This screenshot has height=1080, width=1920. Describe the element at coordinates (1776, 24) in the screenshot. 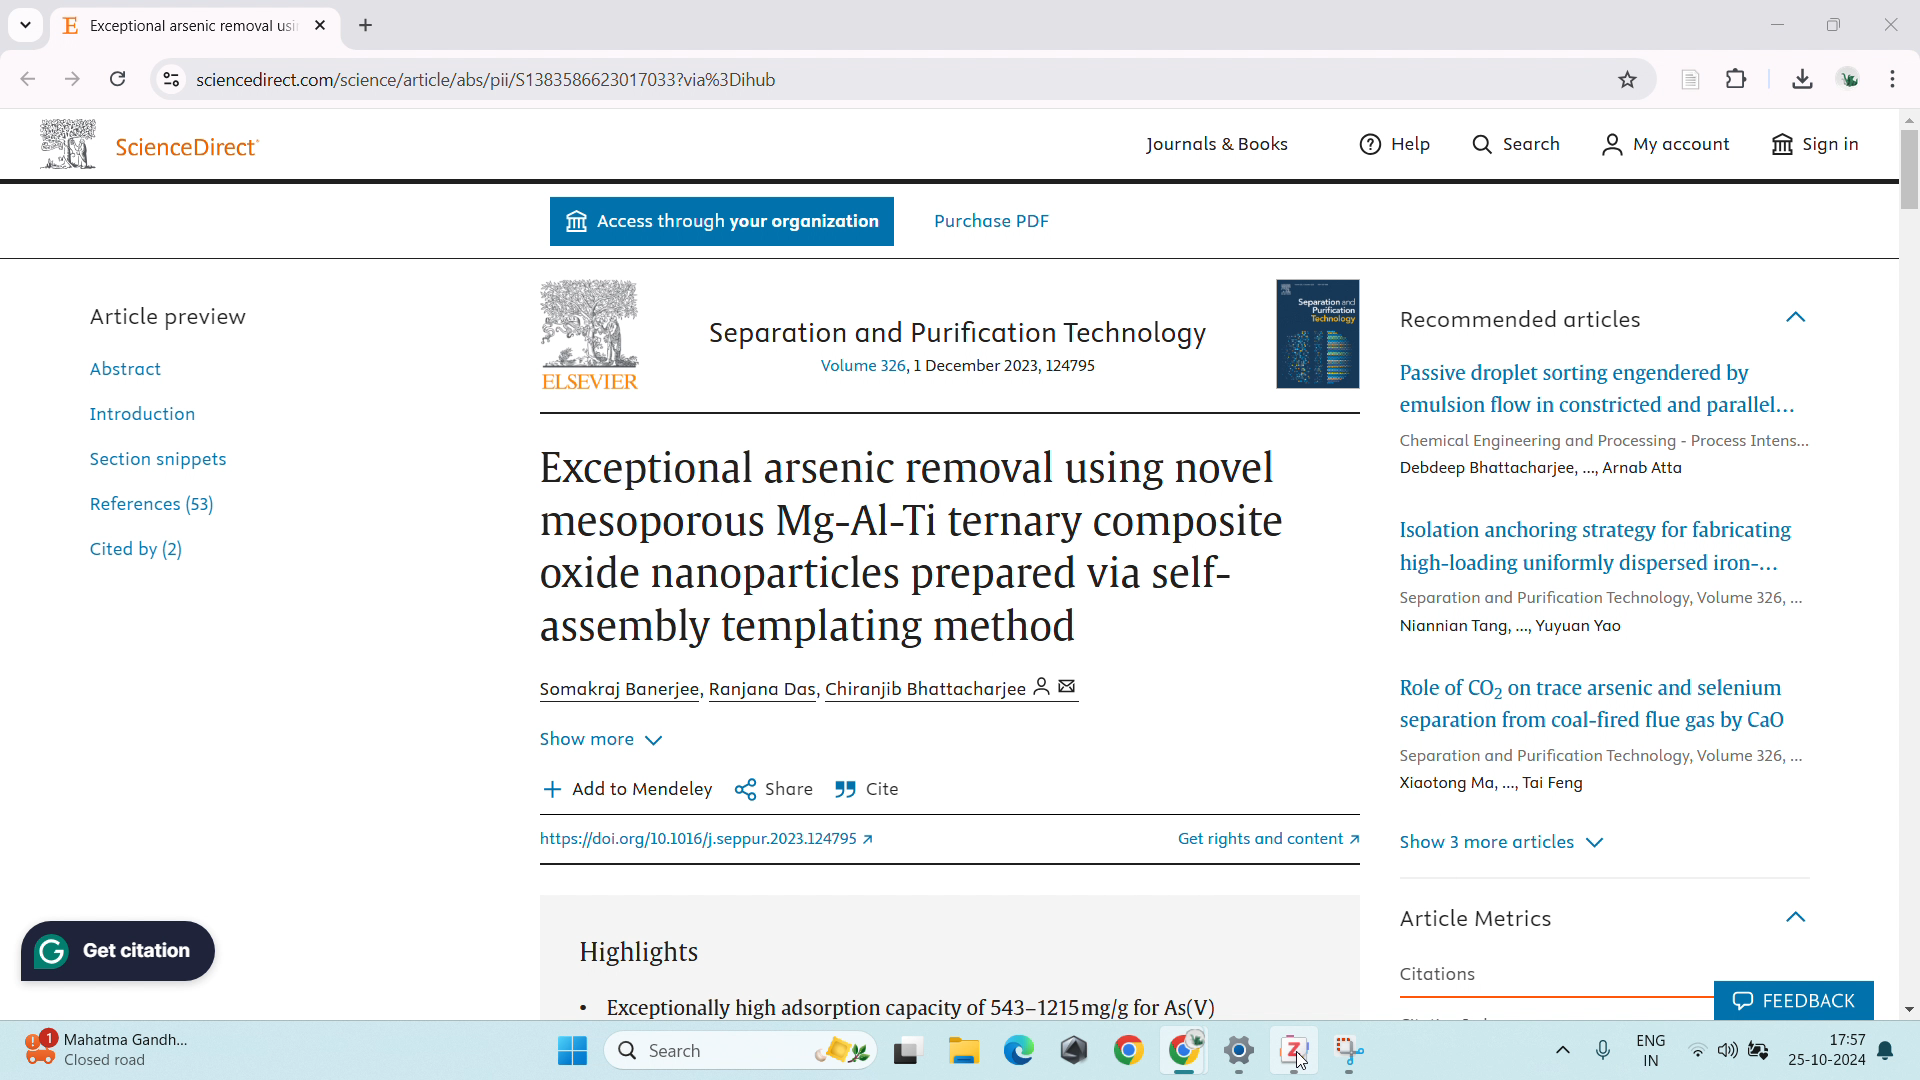

I see `minimize` at that location.